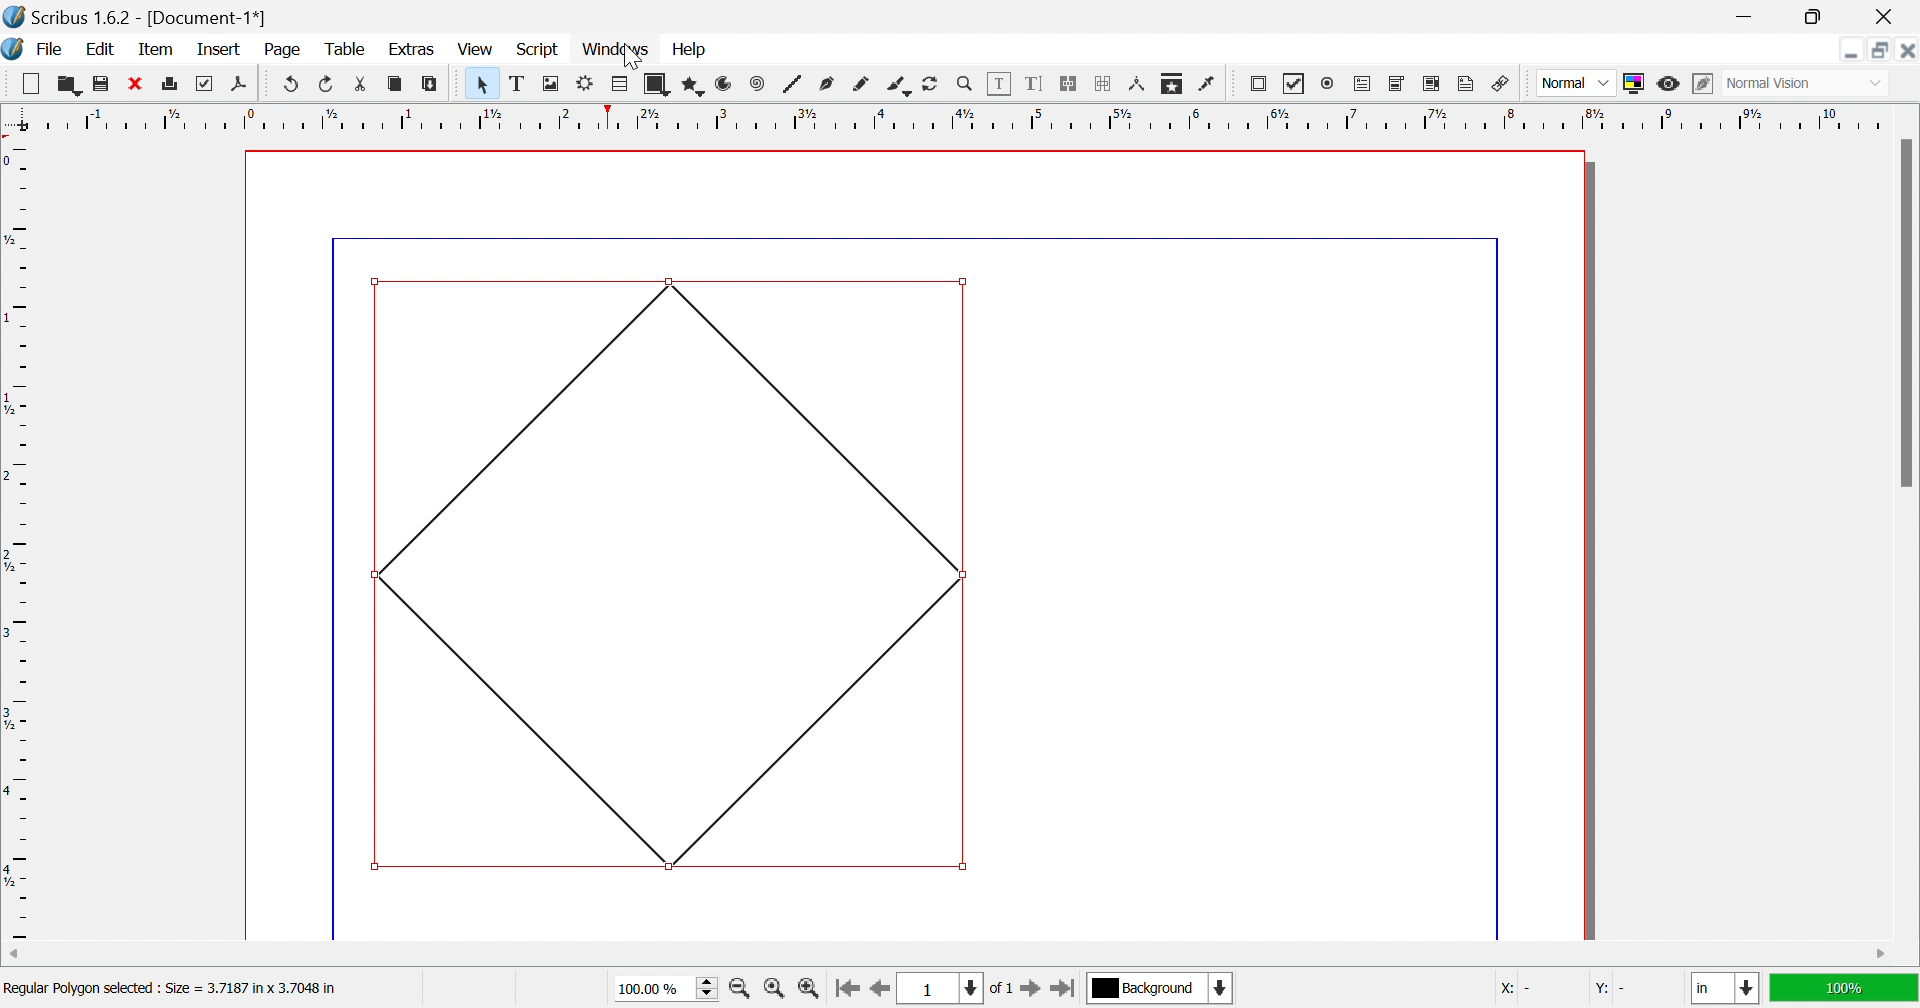  I want to click on Close, so click(1907, 50).